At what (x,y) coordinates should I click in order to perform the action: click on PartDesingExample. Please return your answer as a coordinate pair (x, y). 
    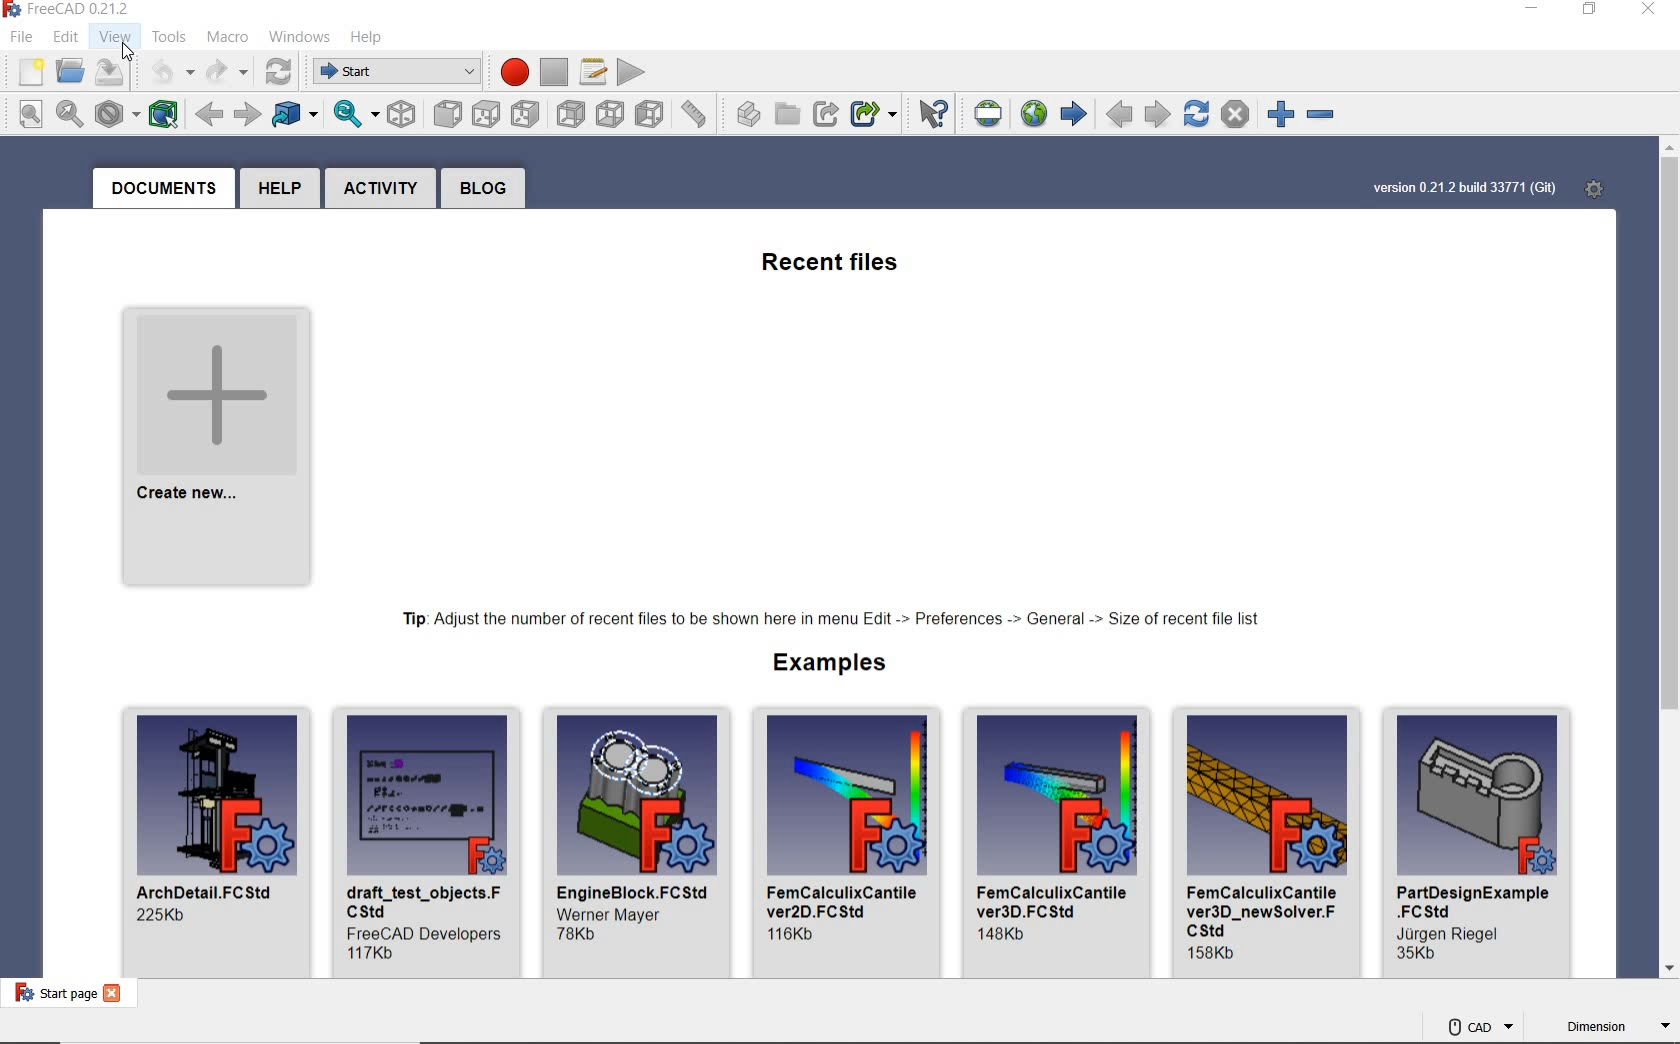
    Looking at the image, I should click on (1480, 841).